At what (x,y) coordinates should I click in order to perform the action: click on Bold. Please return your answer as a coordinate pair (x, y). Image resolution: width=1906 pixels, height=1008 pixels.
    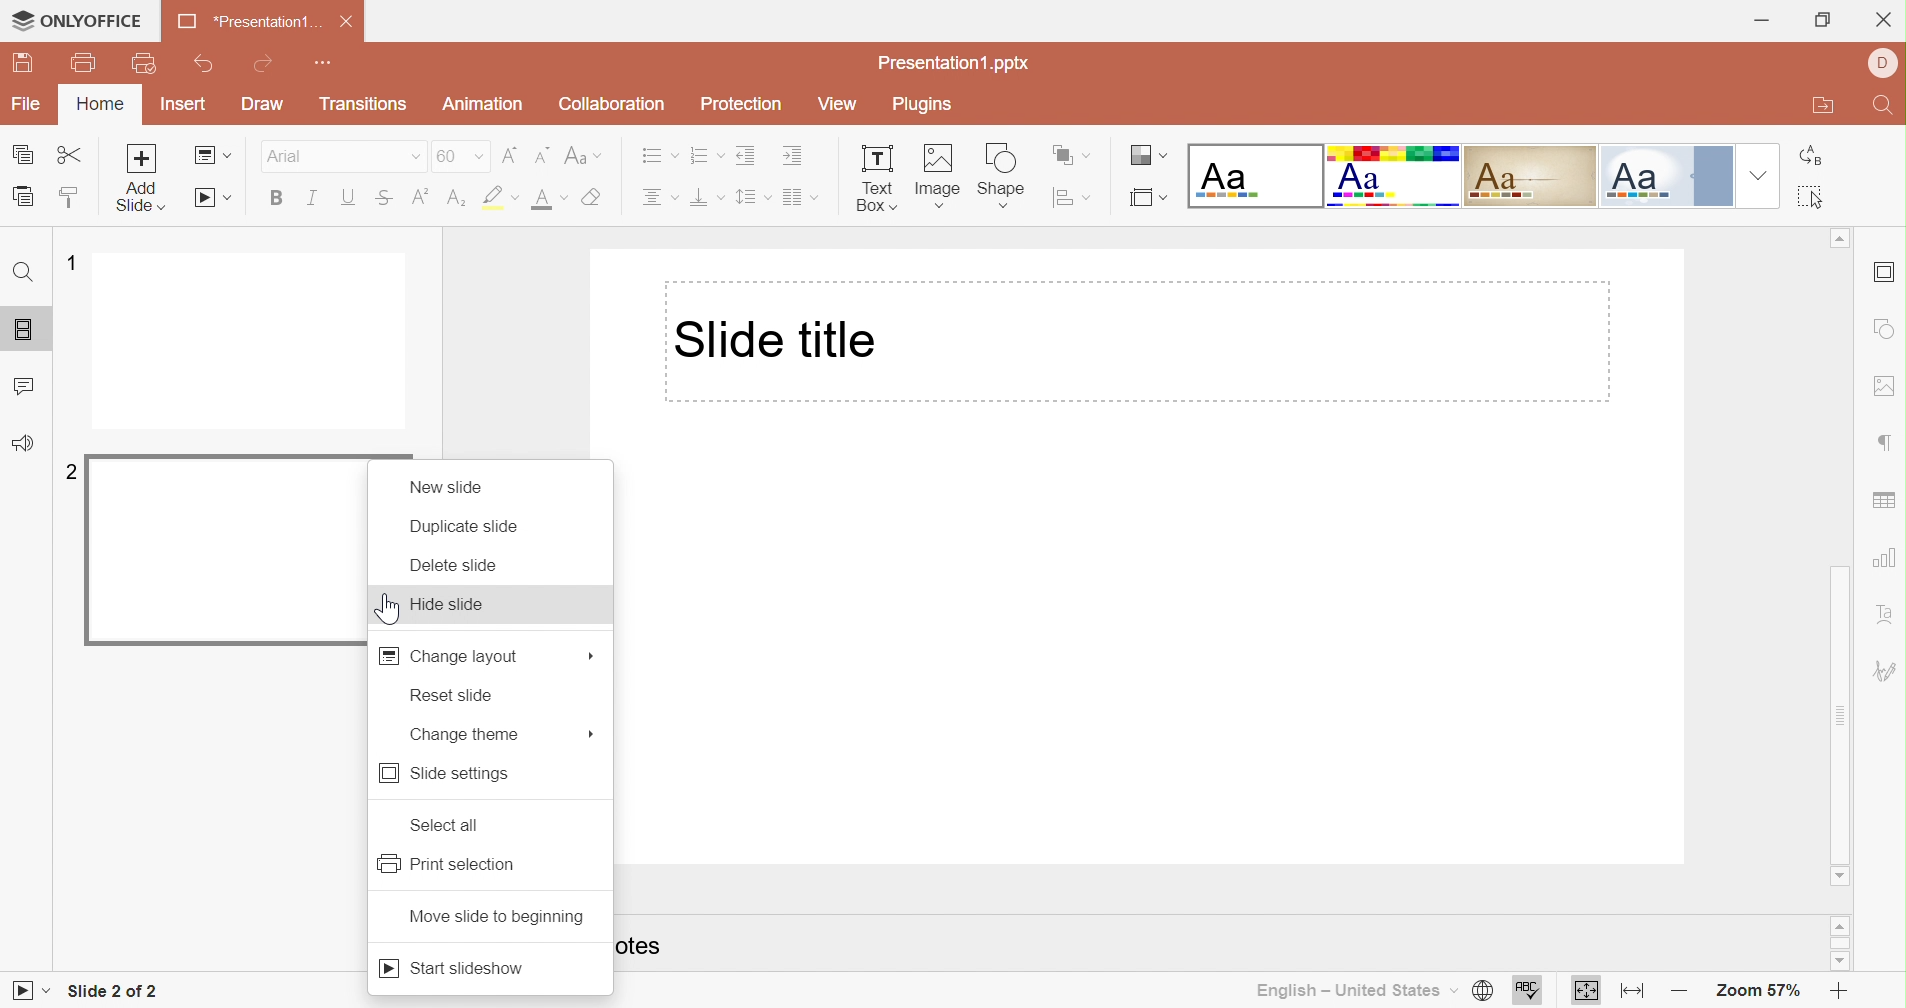
    Looking at the image, I should click on (281, 198).